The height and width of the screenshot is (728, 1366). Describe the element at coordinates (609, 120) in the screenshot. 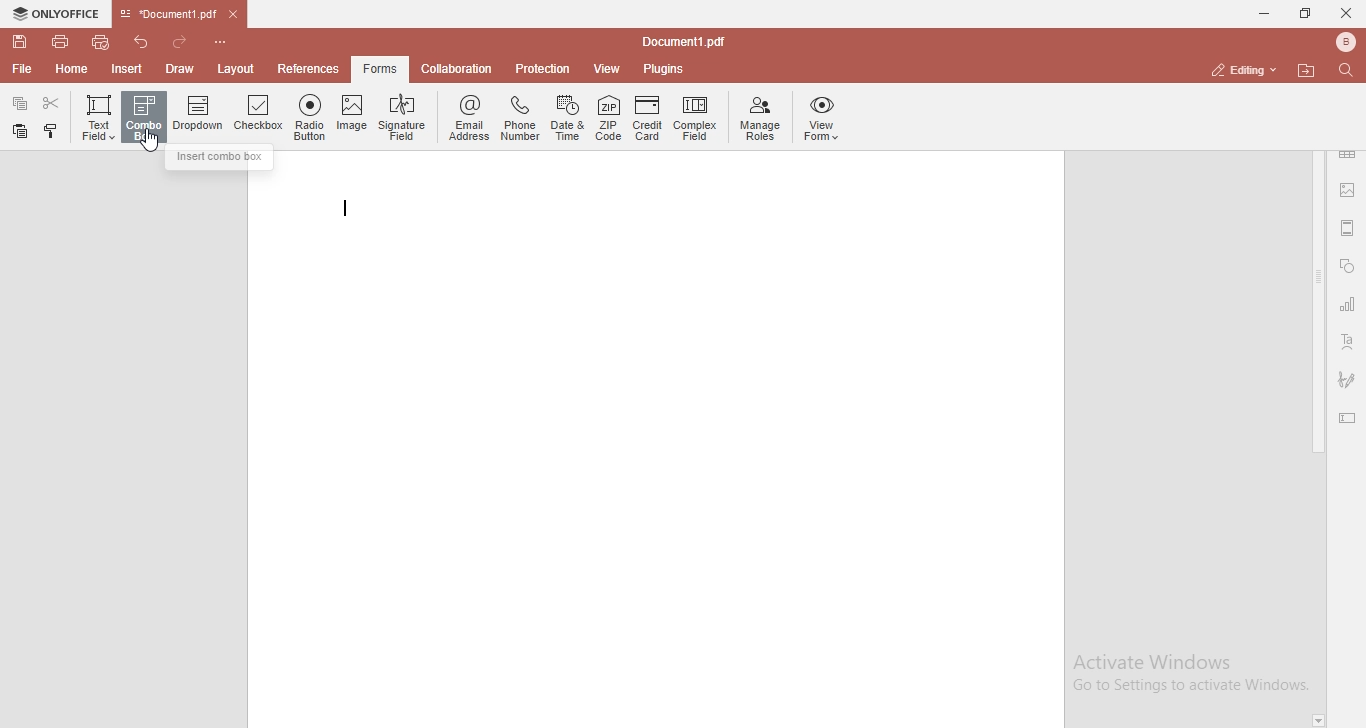

I see `zip code` at that location.